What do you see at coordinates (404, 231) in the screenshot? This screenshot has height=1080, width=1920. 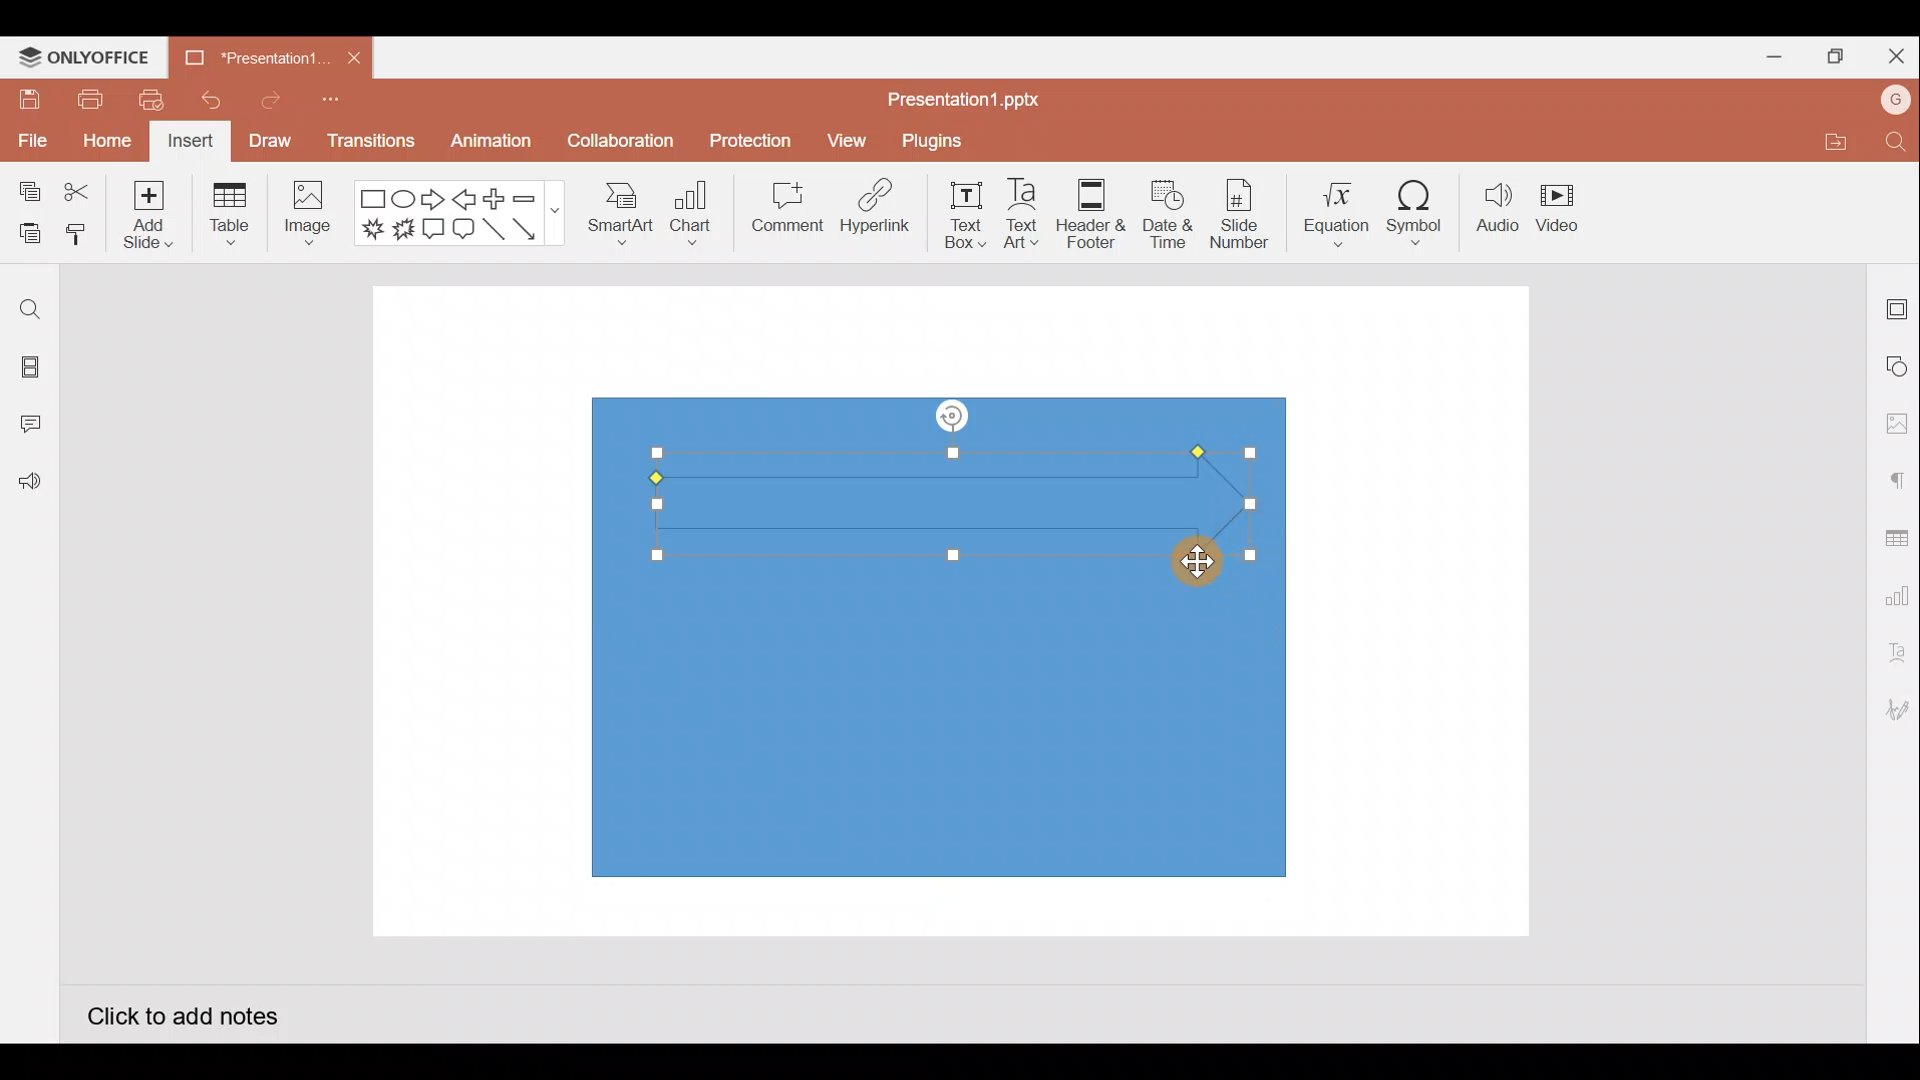 I see `Explosion 2` at bounding box center [404, 231].